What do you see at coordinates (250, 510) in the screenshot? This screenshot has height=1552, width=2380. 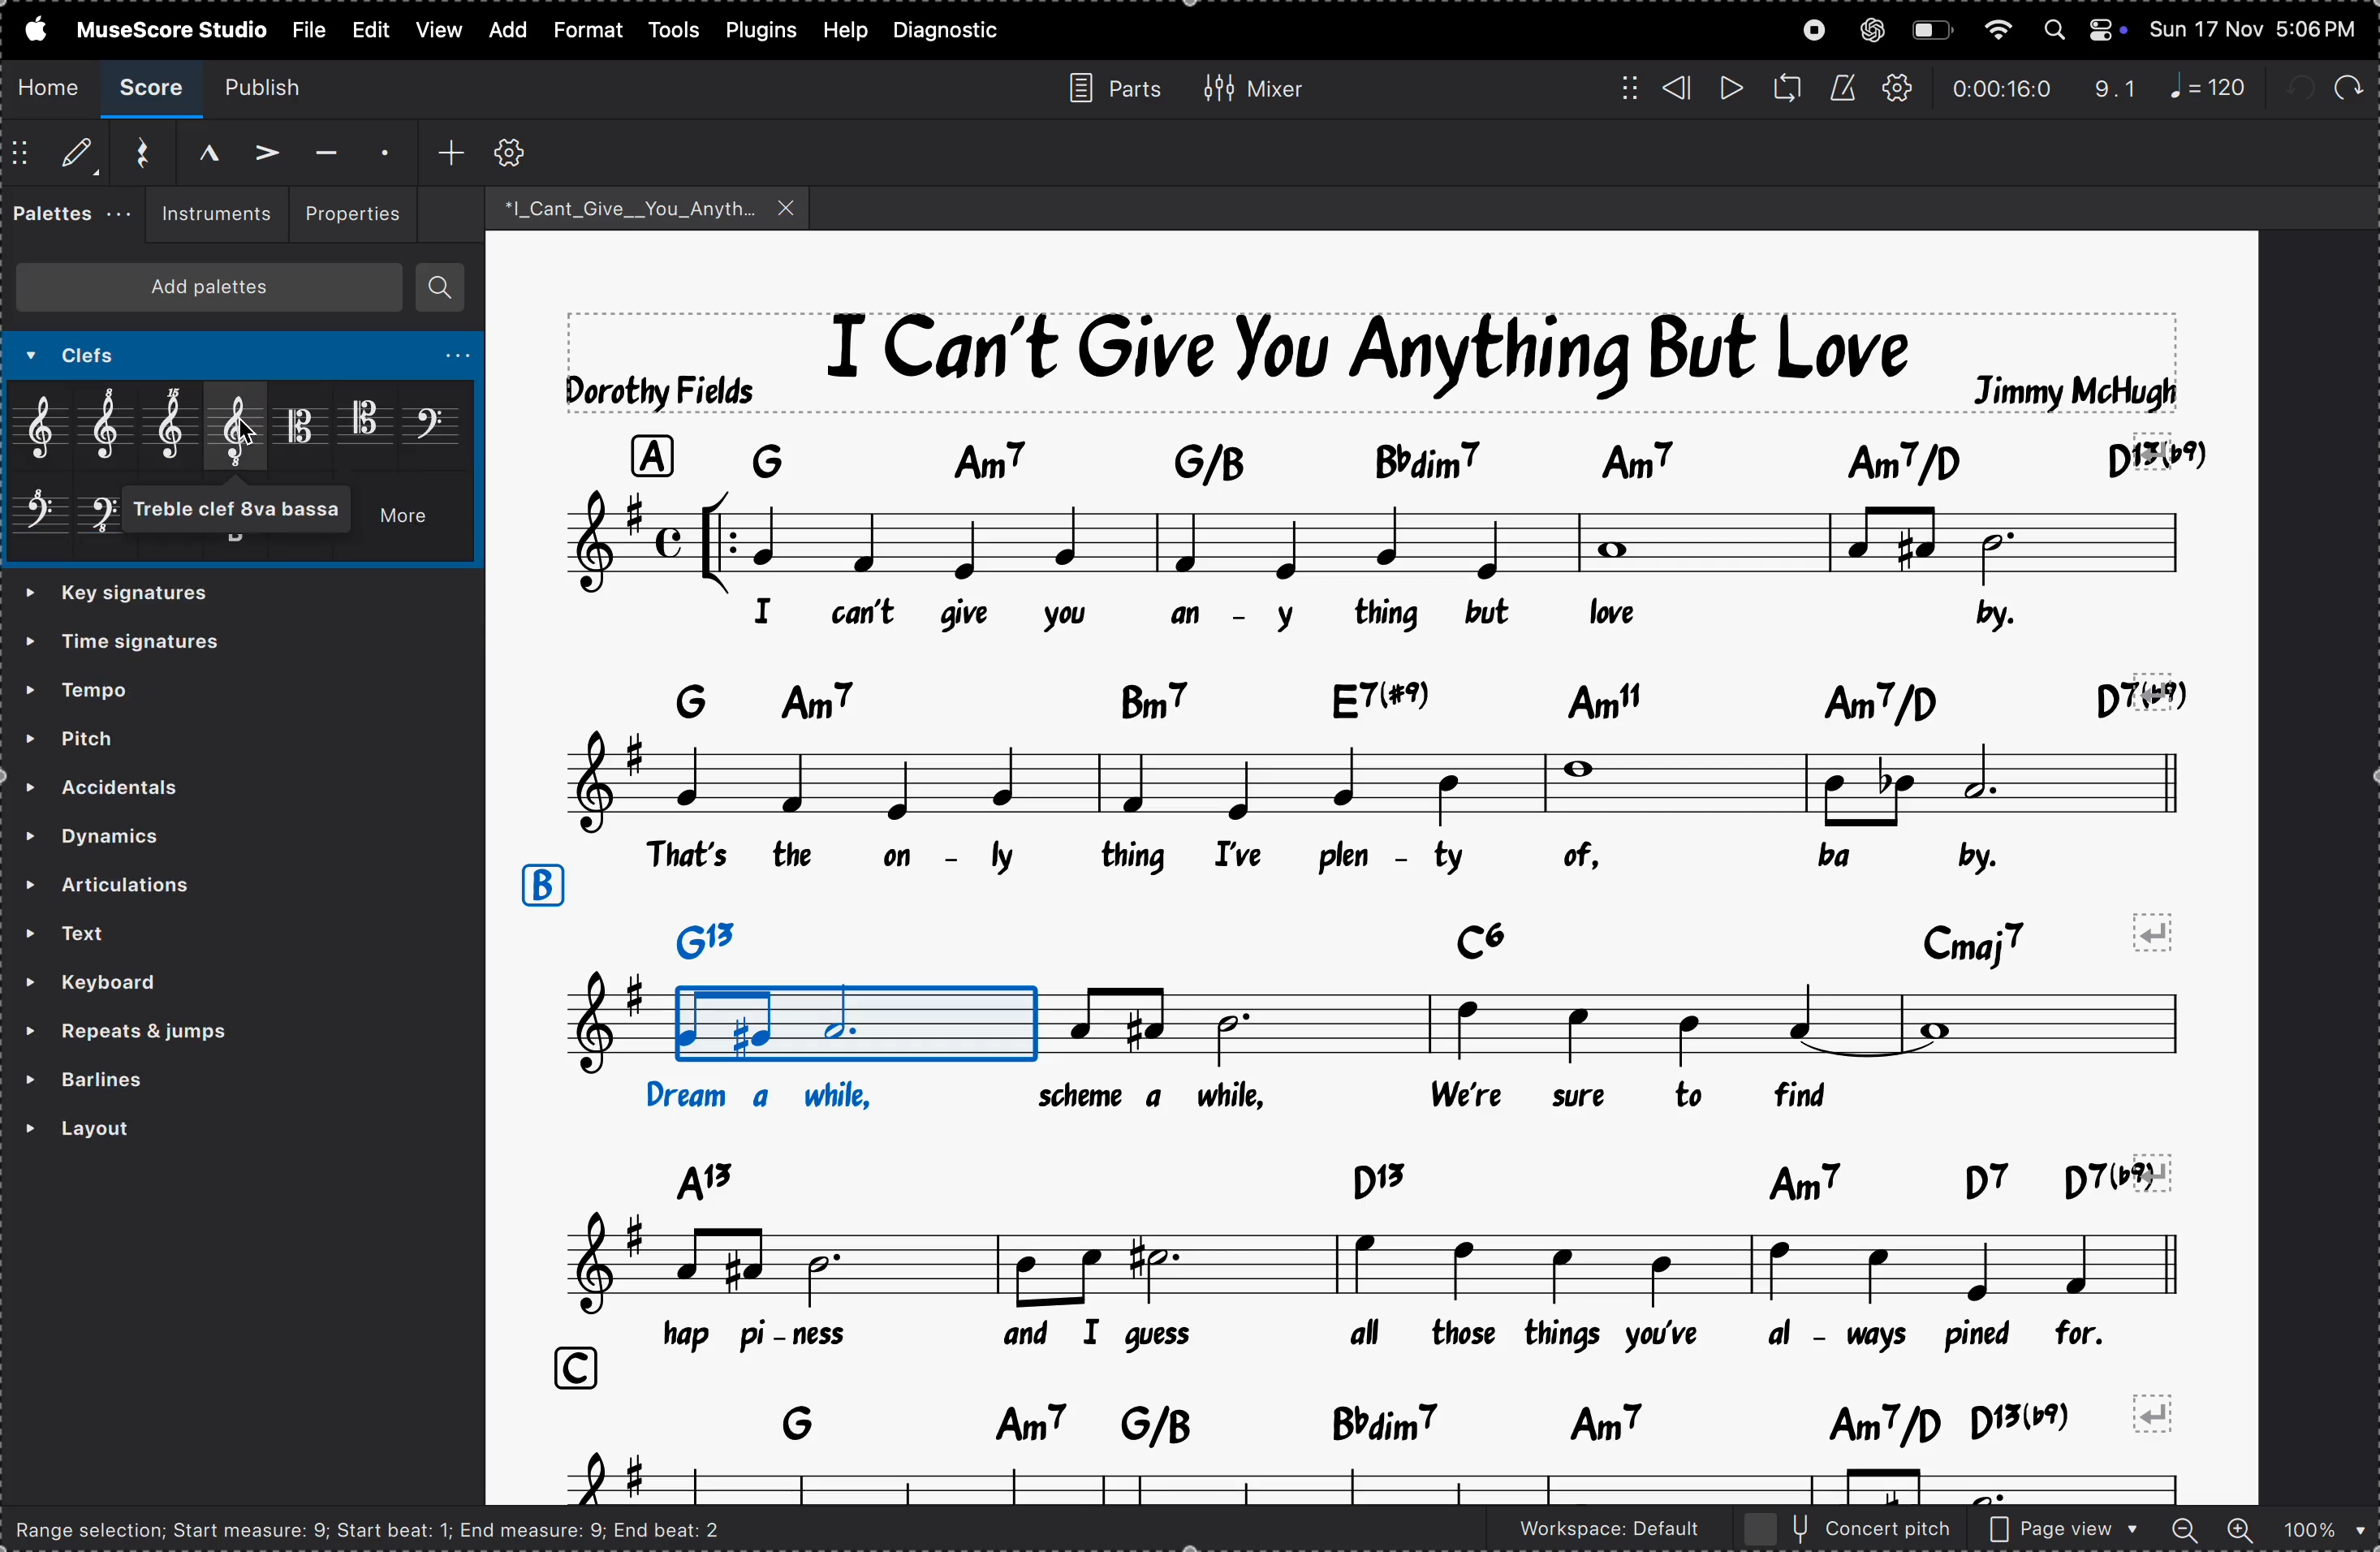 I see `treble clef 8va bassa` at bounding box center [250, 510].